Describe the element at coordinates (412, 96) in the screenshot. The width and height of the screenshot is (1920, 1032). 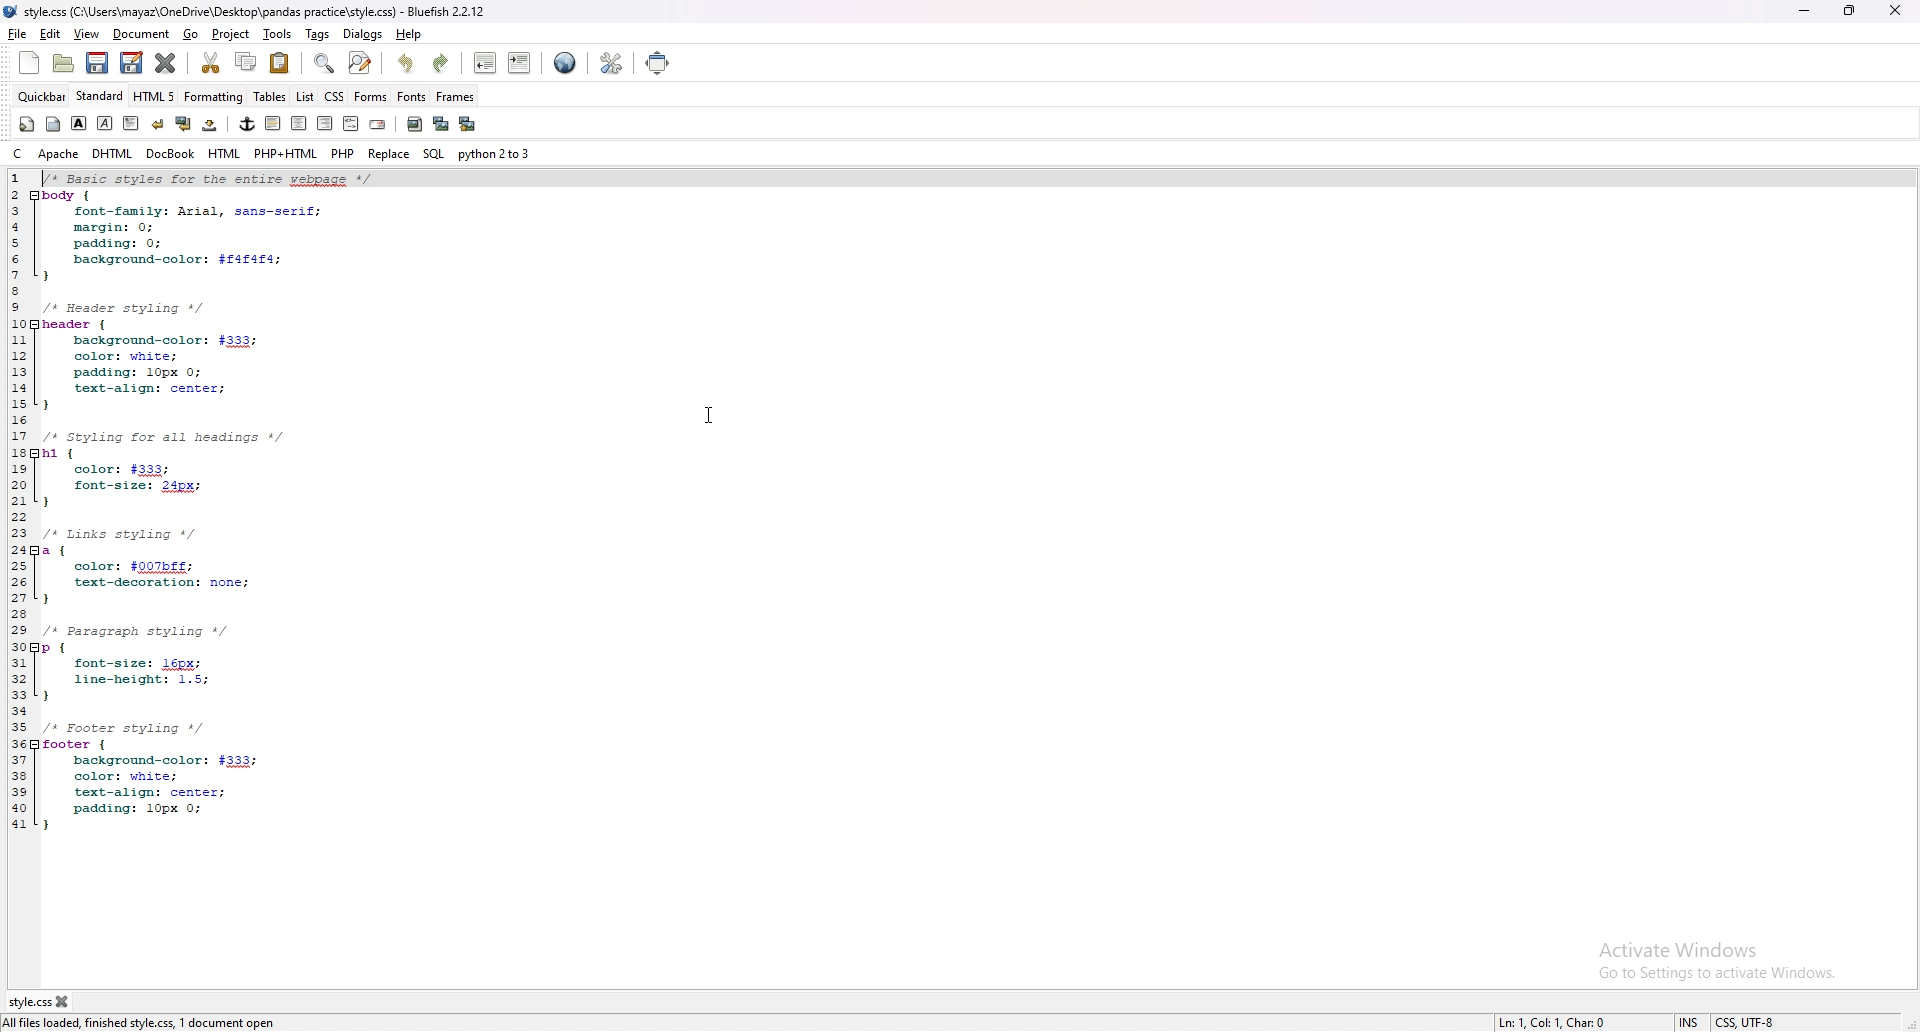
I see `fonts` at that location.